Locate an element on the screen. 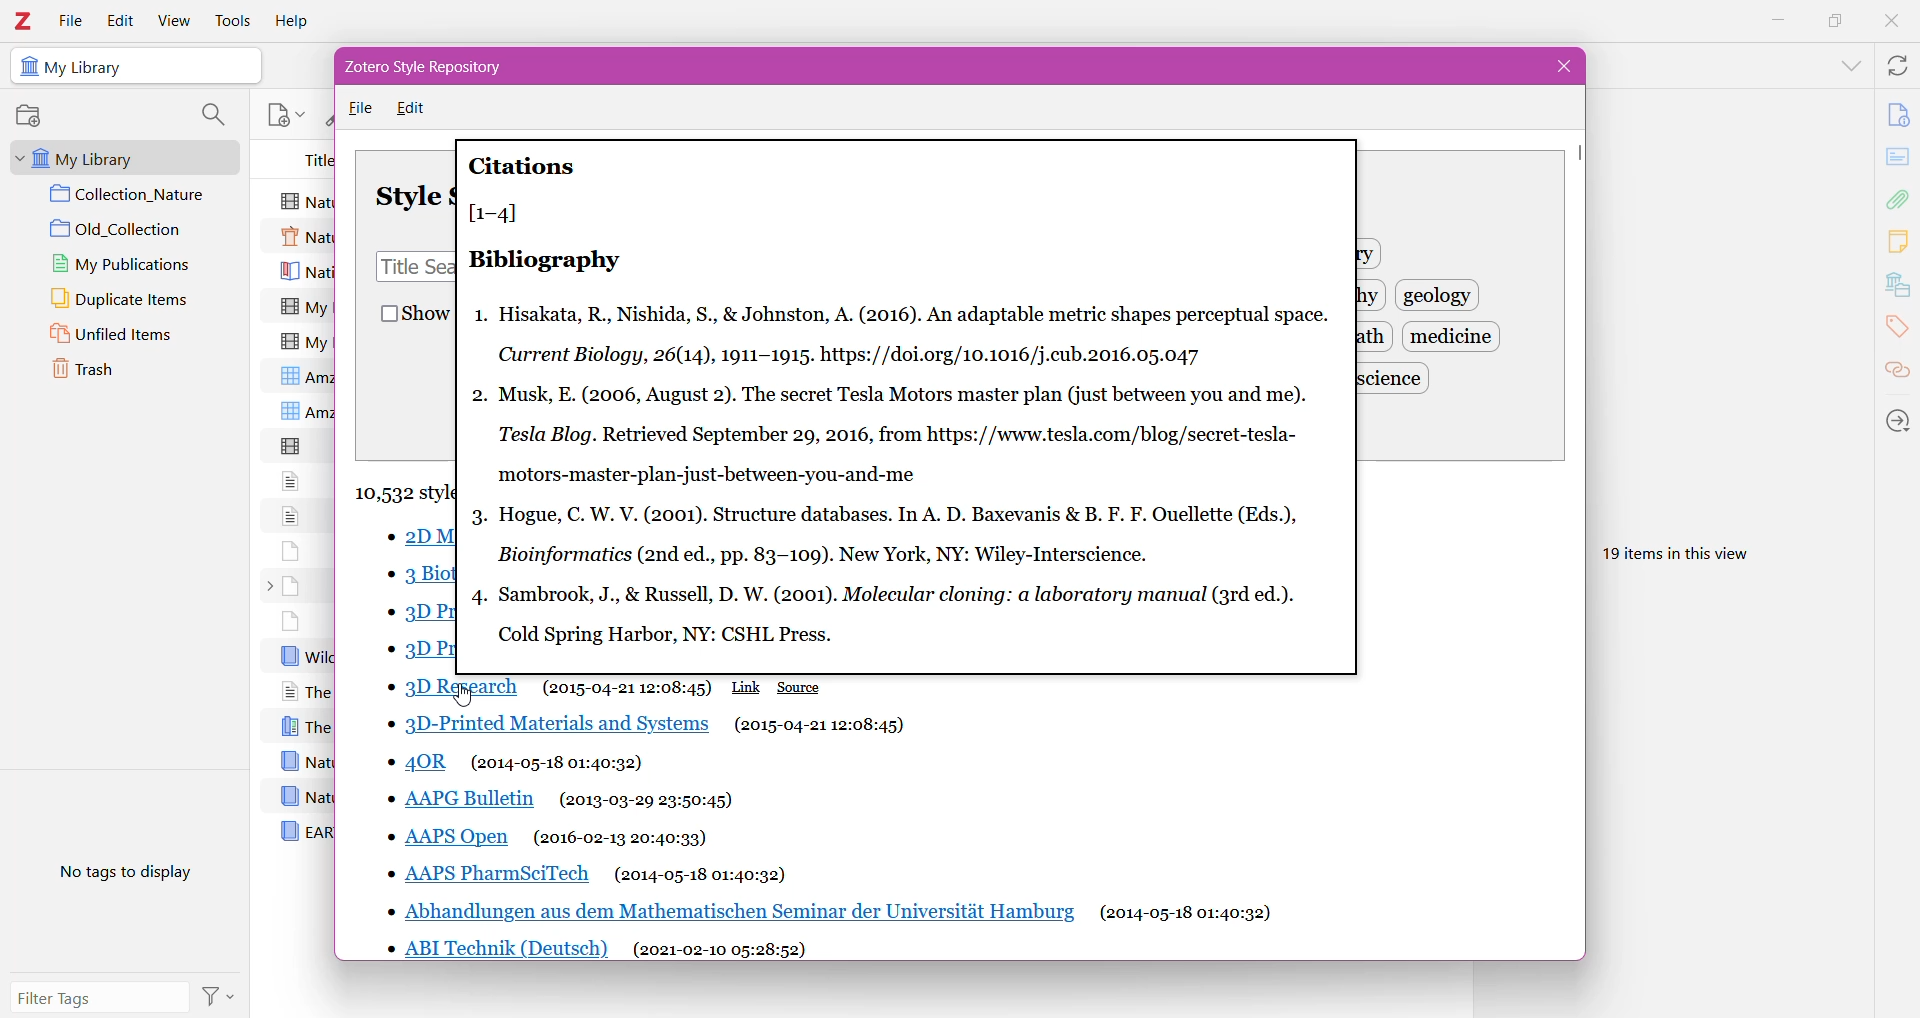  Filter Collections is located at coordinates (212, 116).